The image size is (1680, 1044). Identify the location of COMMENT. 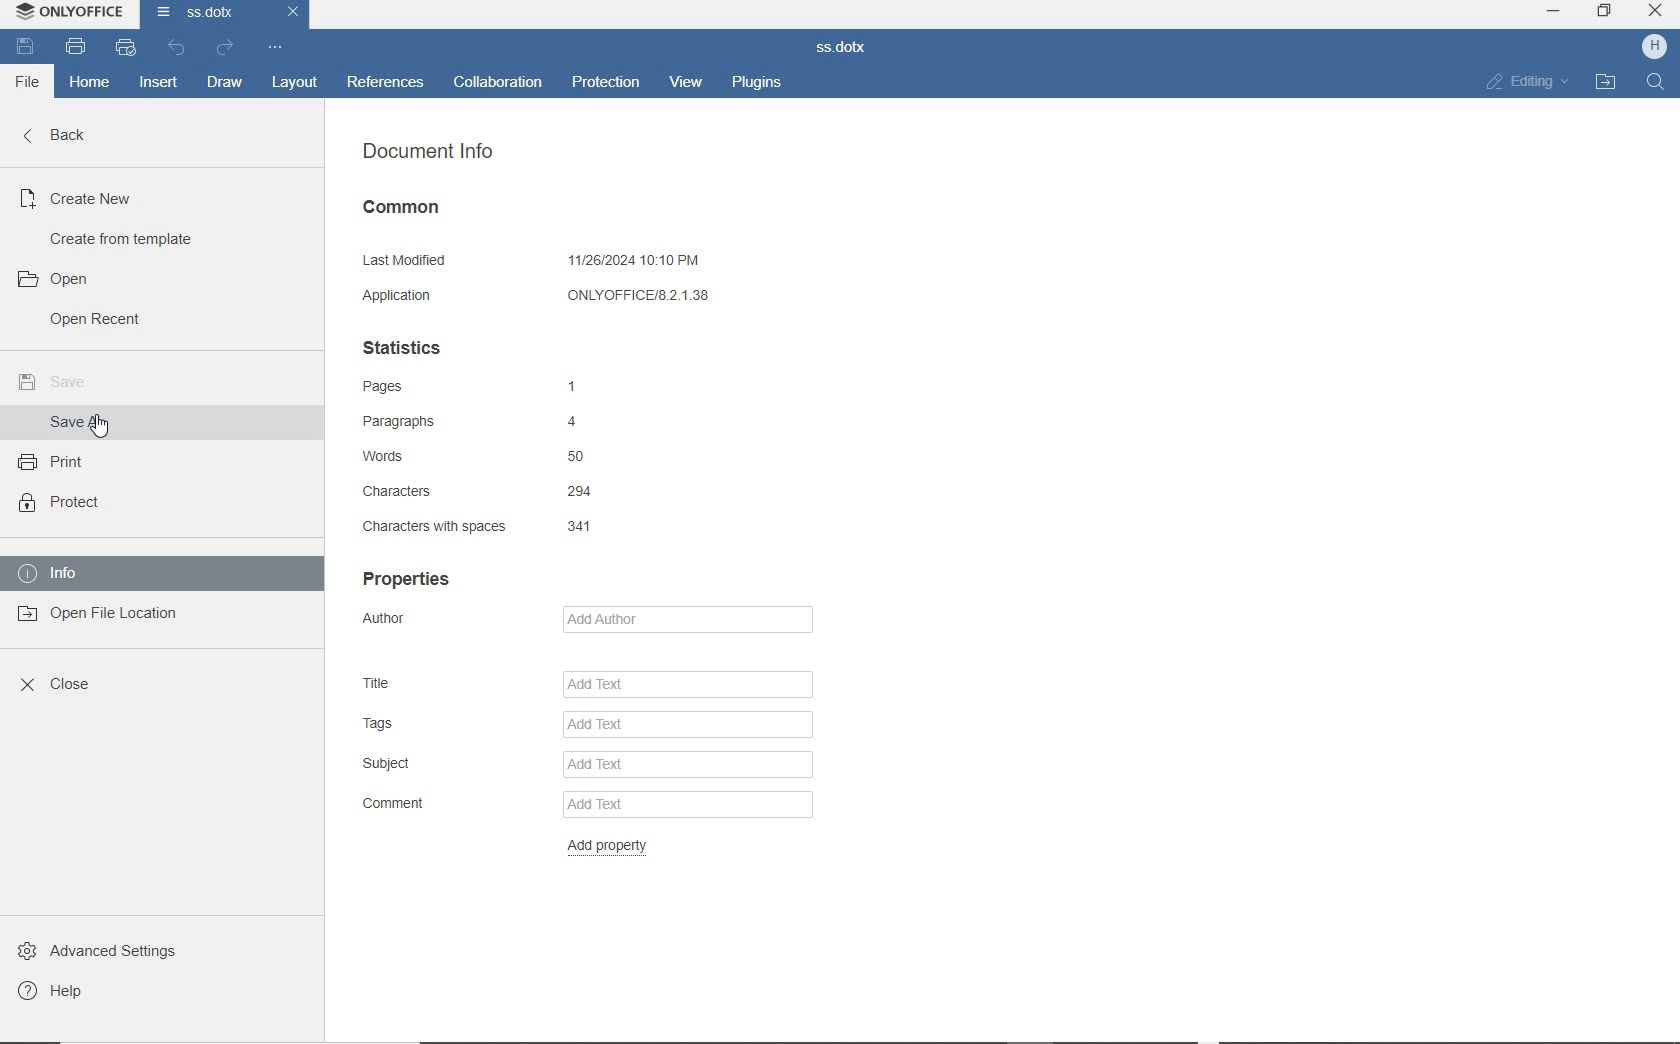
(580, 803).